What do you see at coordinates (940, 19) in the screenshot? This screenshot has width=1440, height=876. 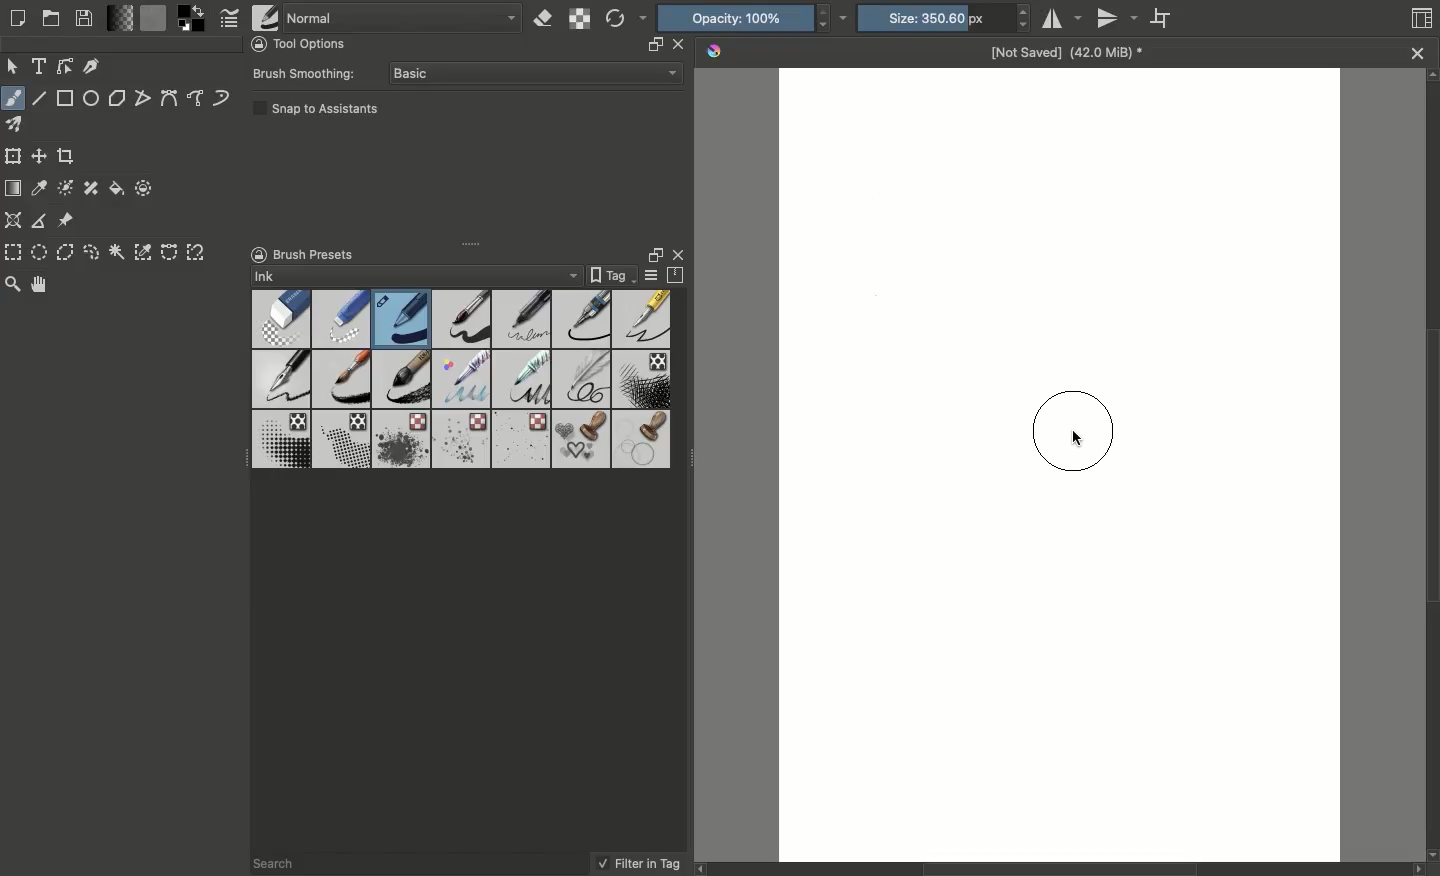 I see `Size` at bounding box center [940, 19].